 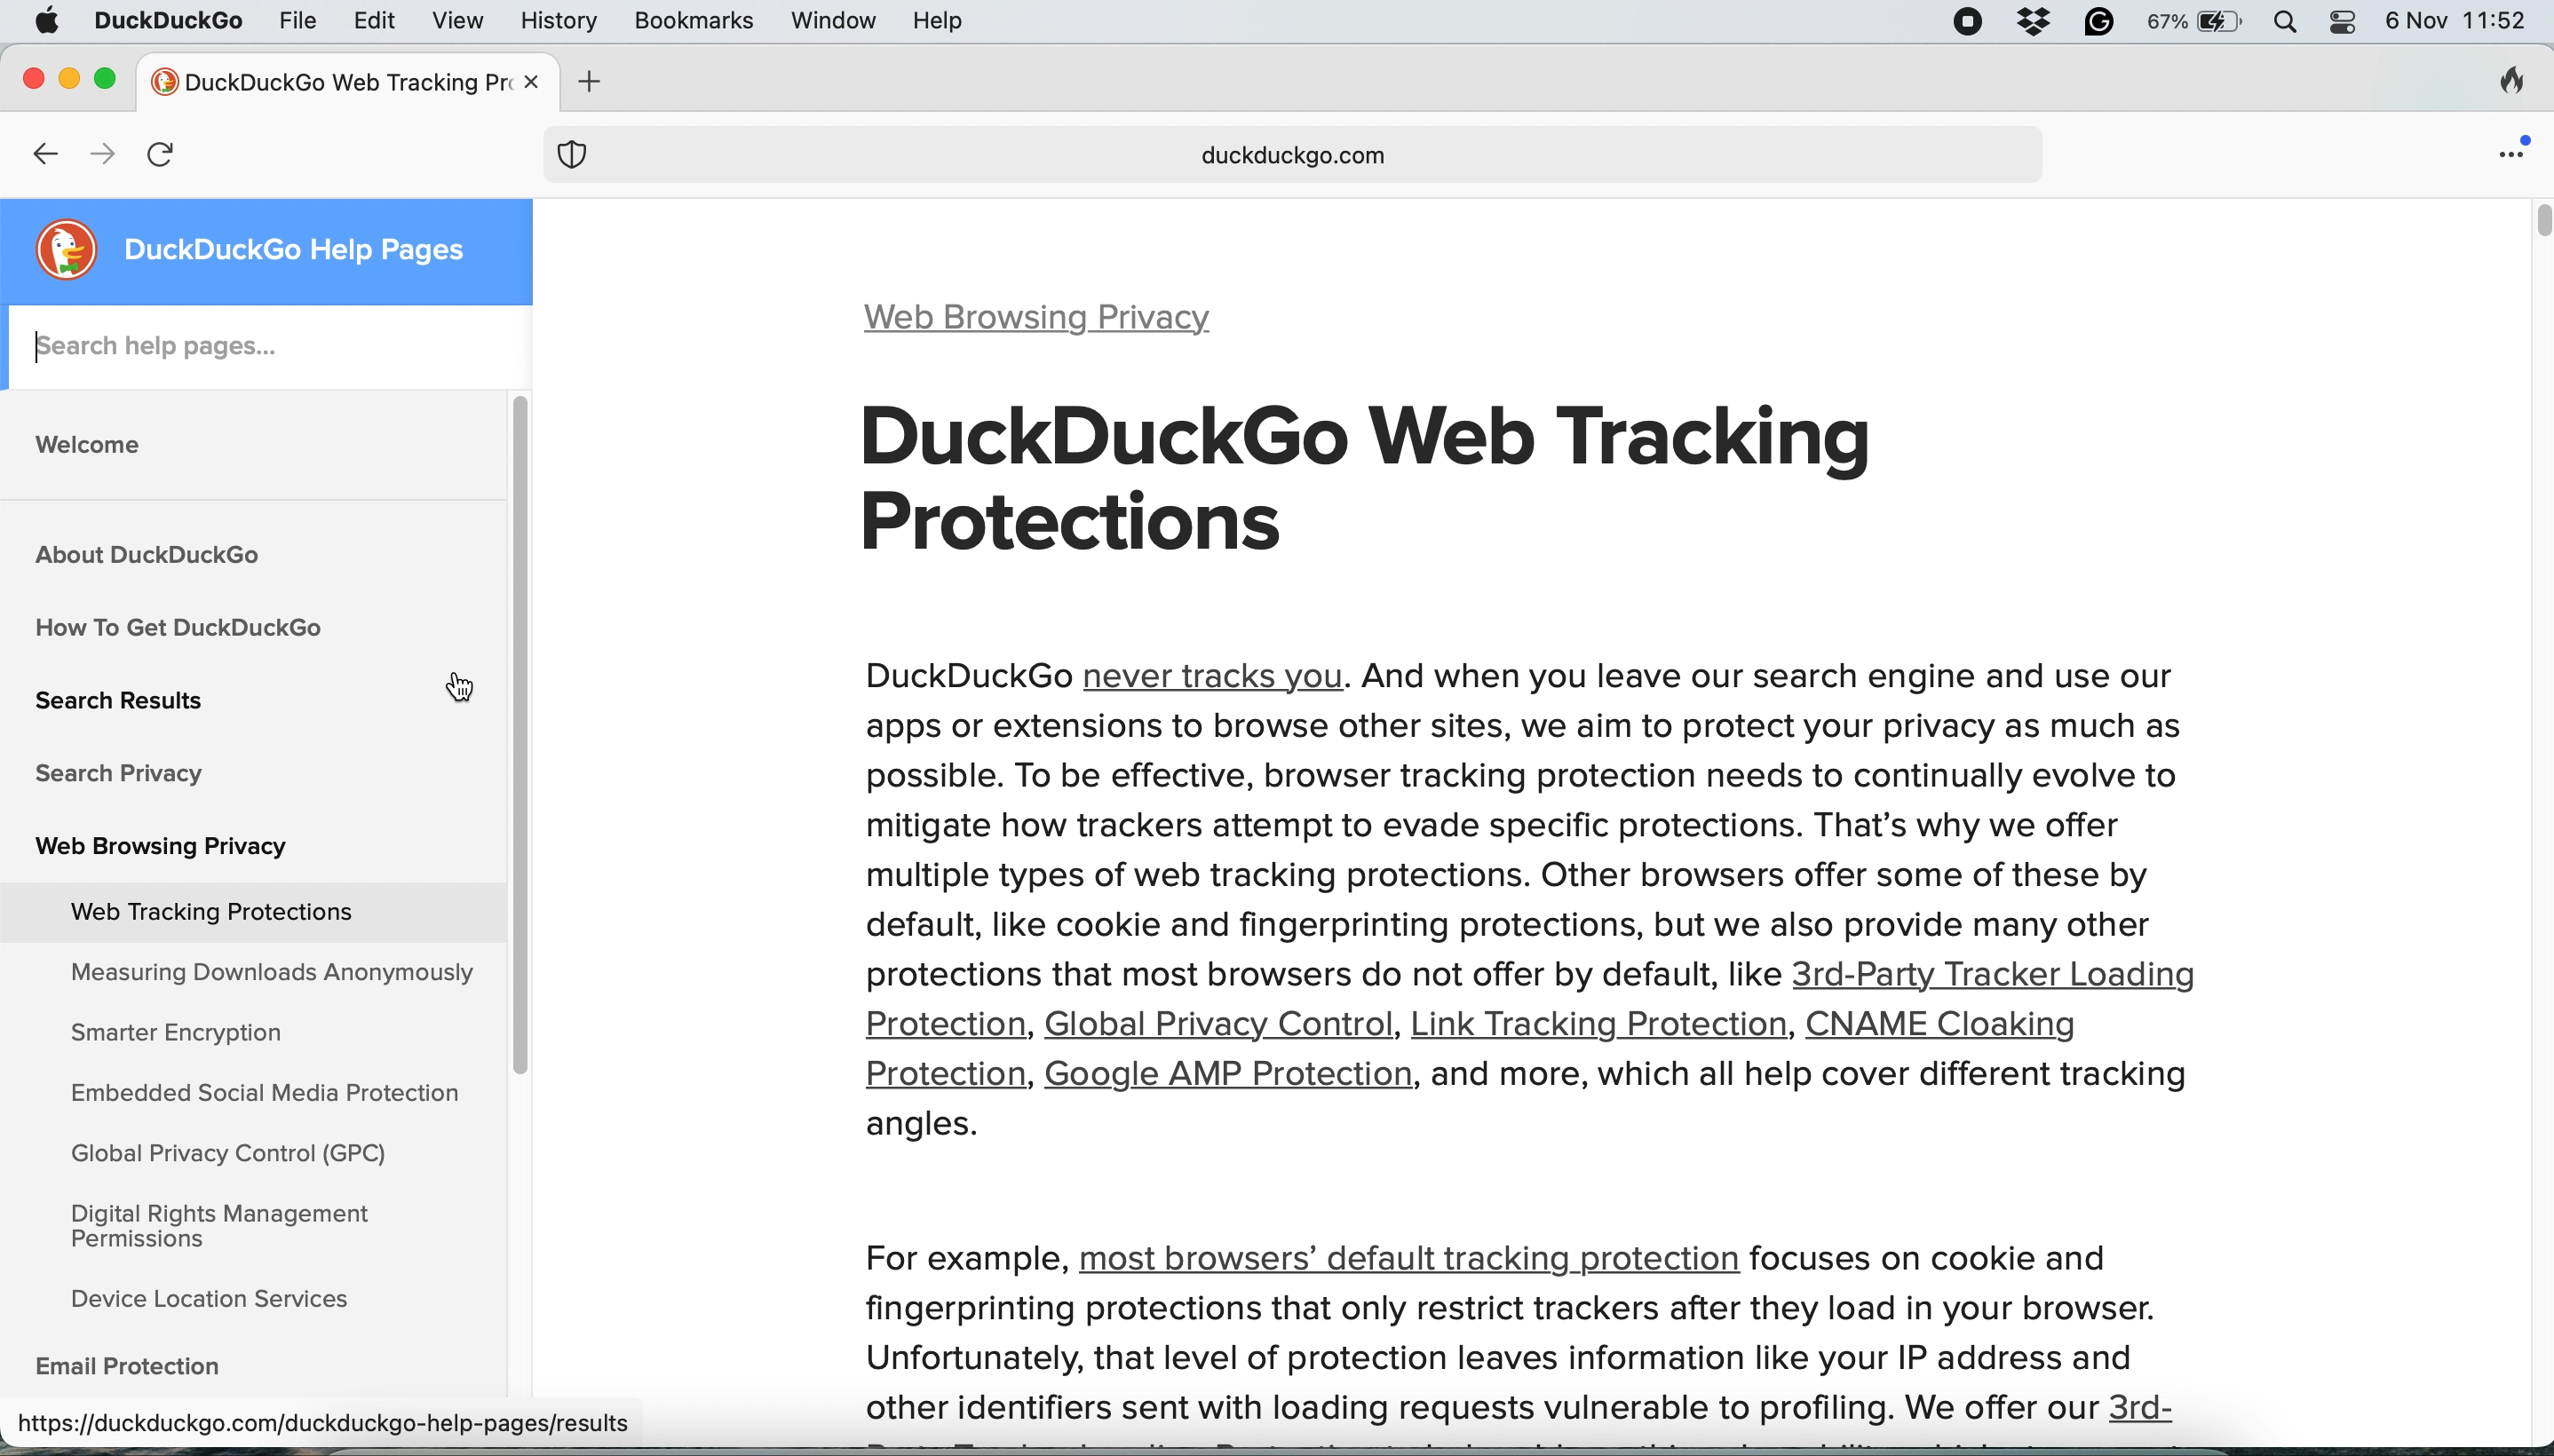 What do you see at coordinates (1527, 800) in the screenshot?
I see `DuckDuckGo never tracks you.` at bounding box center [1527, 800].